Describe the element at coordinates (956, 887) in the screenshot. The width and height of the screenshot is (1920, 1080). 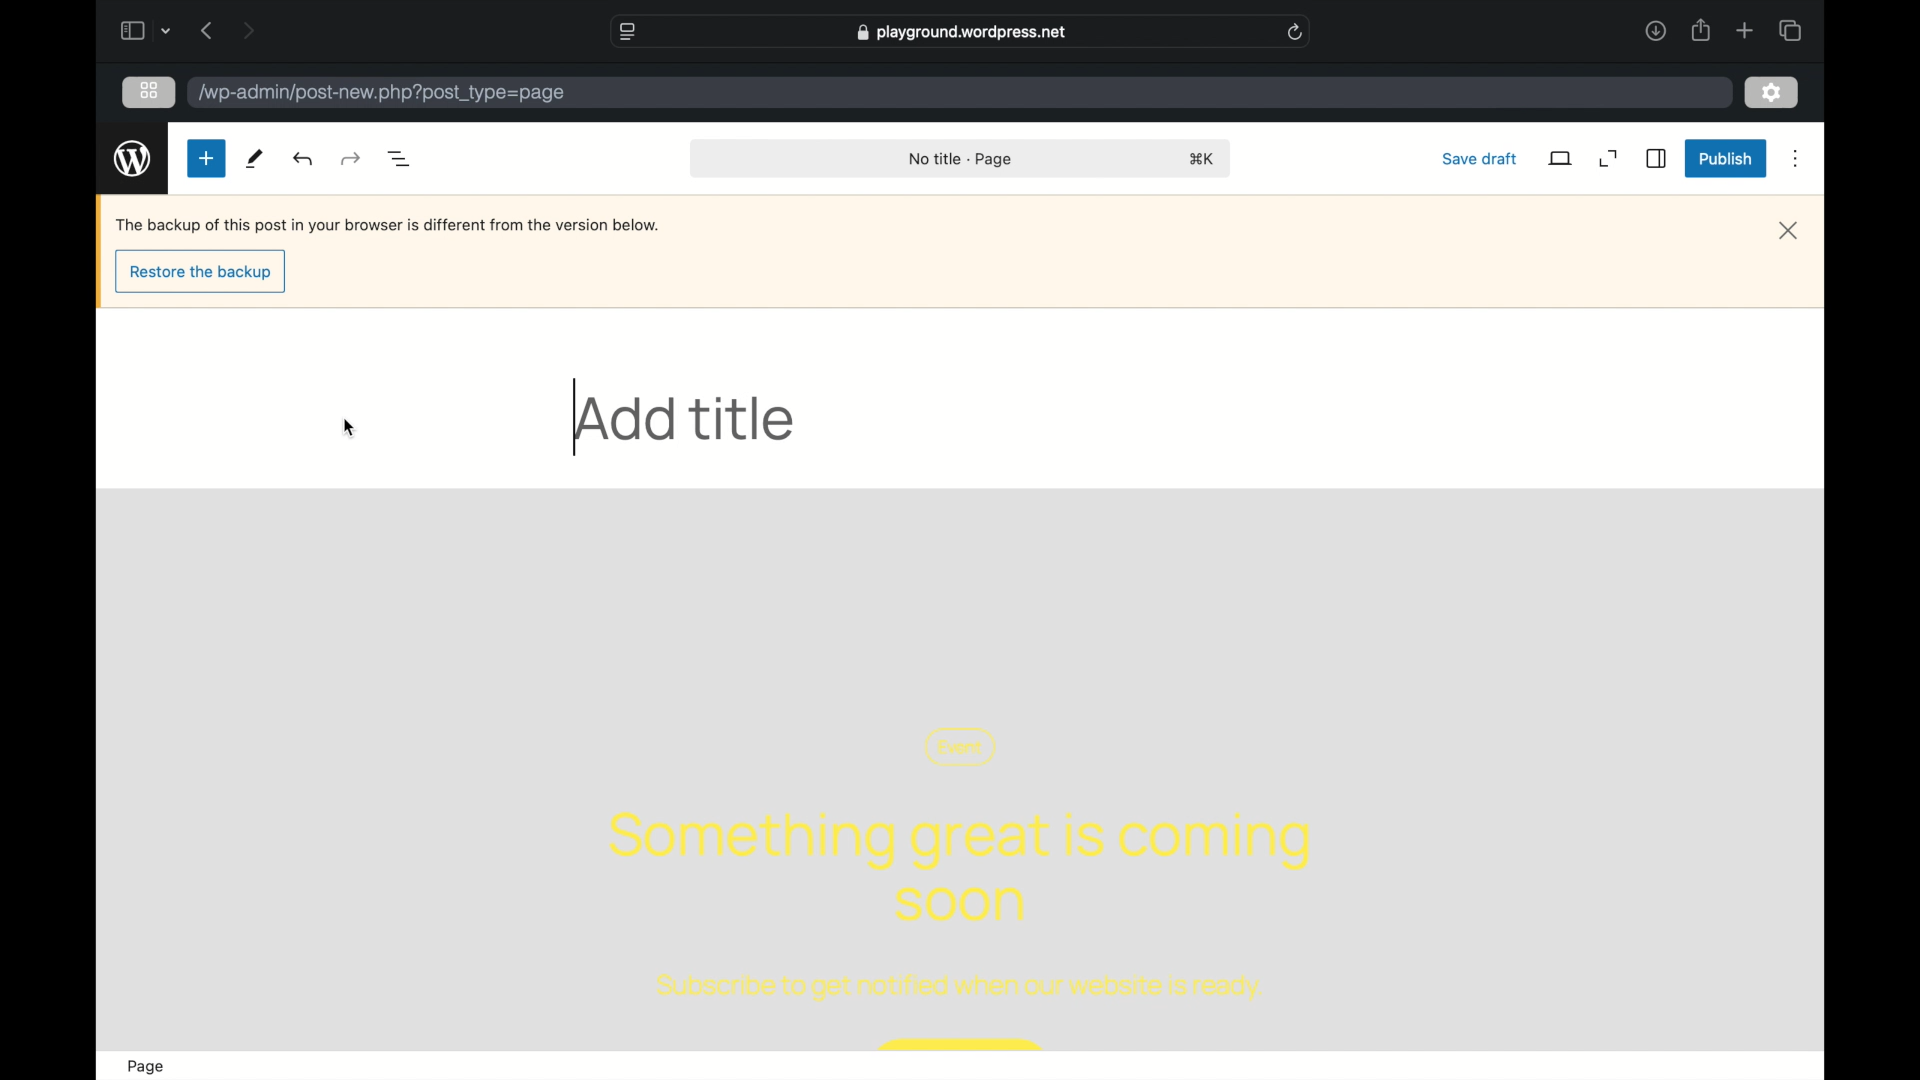
I see `template content` at that location.